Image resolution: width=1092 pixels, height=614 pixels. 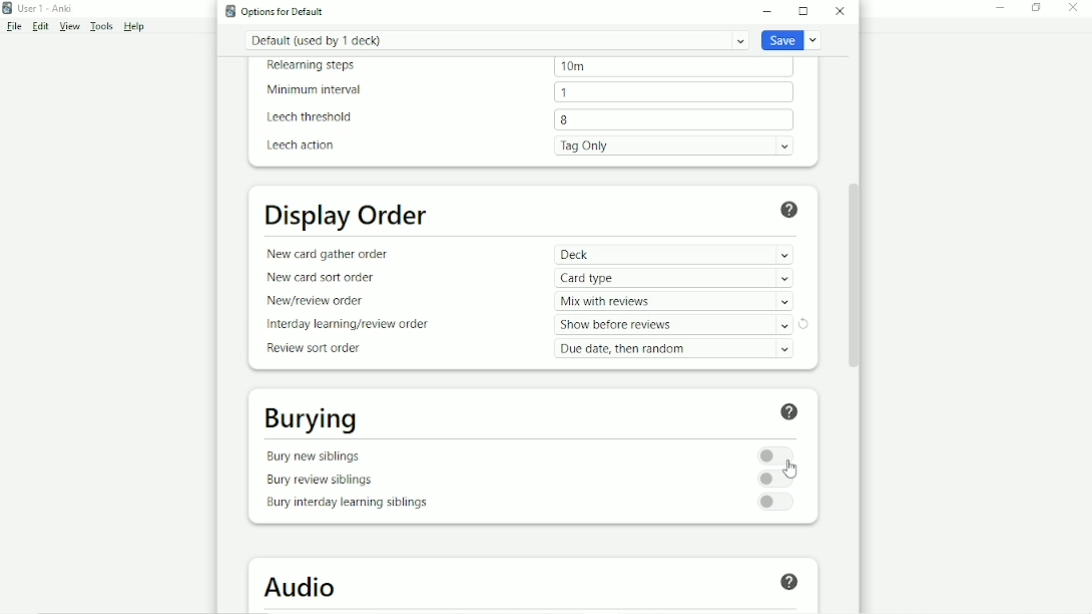 What do you see at coordinates (349, 504) in the screenshot?
I see `Bury interday learning siblings` at bounding box center [349, 504].